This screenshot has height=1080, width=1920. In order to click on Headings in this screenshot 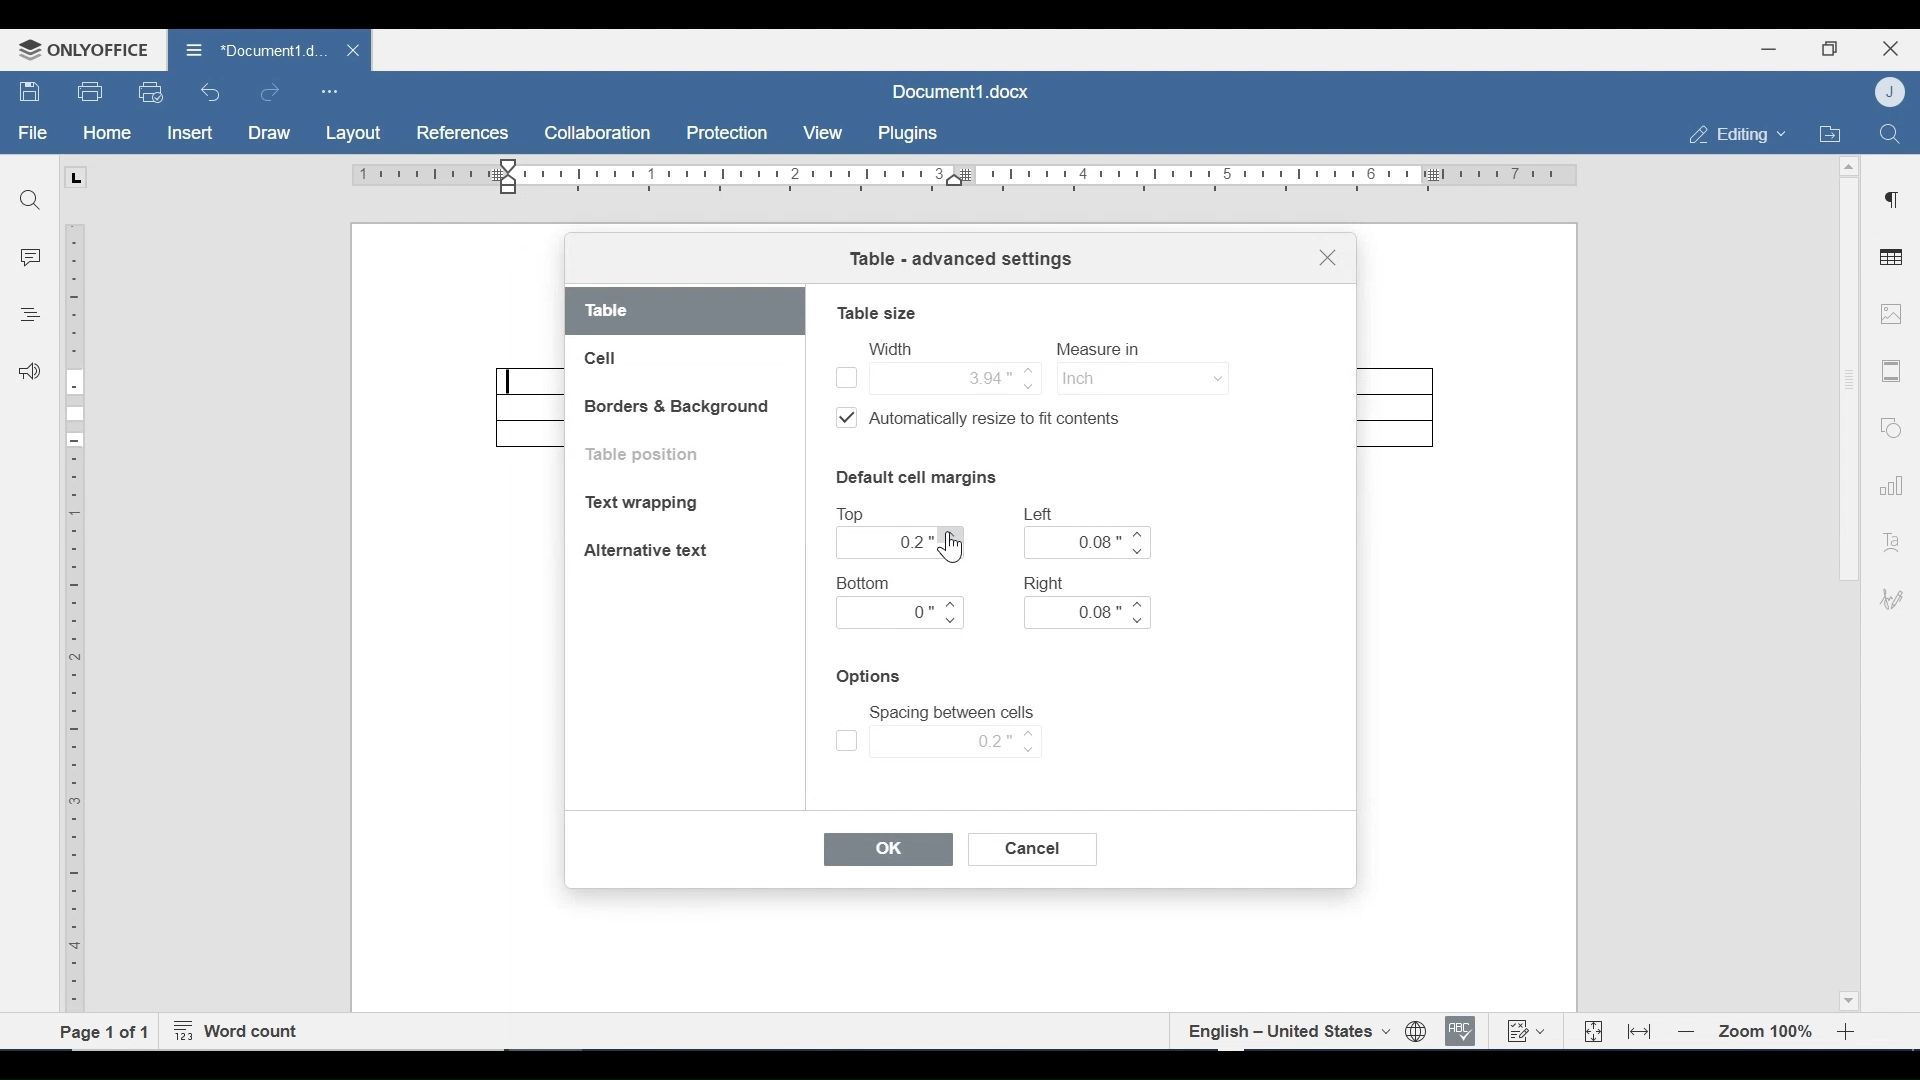, I will do `click(29, 312)`.